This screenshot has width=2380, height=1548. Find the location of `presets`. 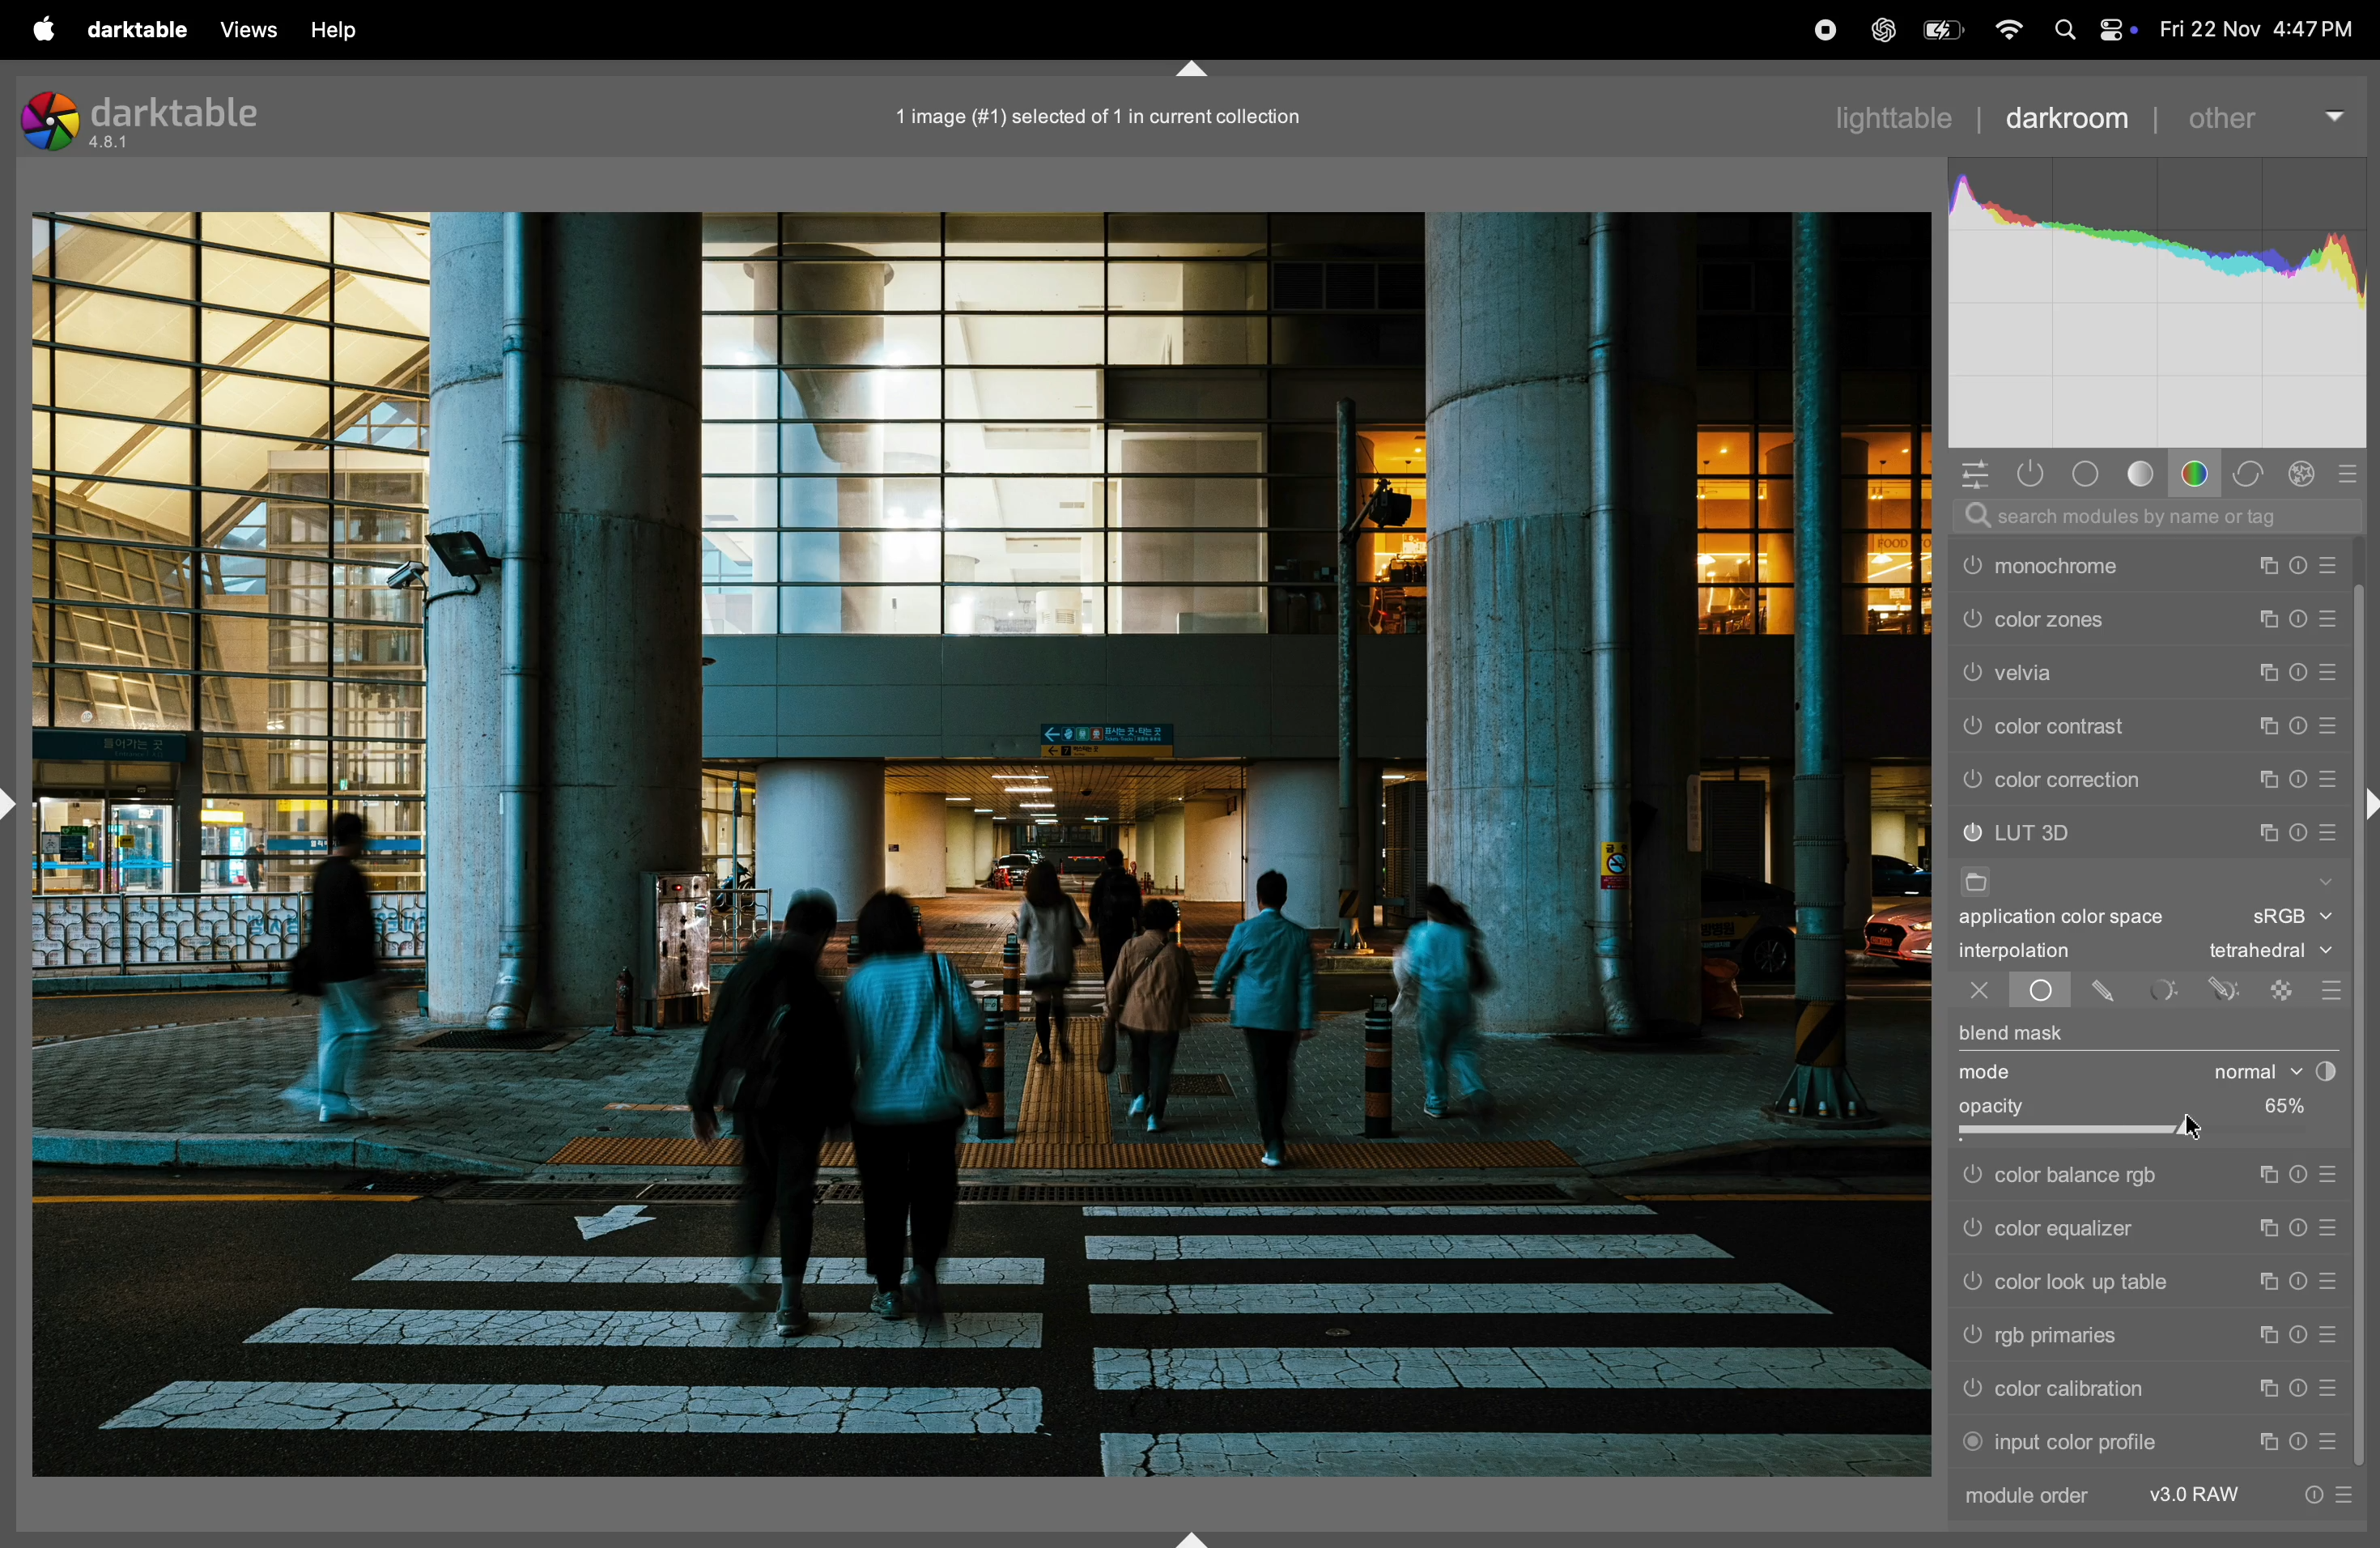

presets is located at coordinates (2336, 826).